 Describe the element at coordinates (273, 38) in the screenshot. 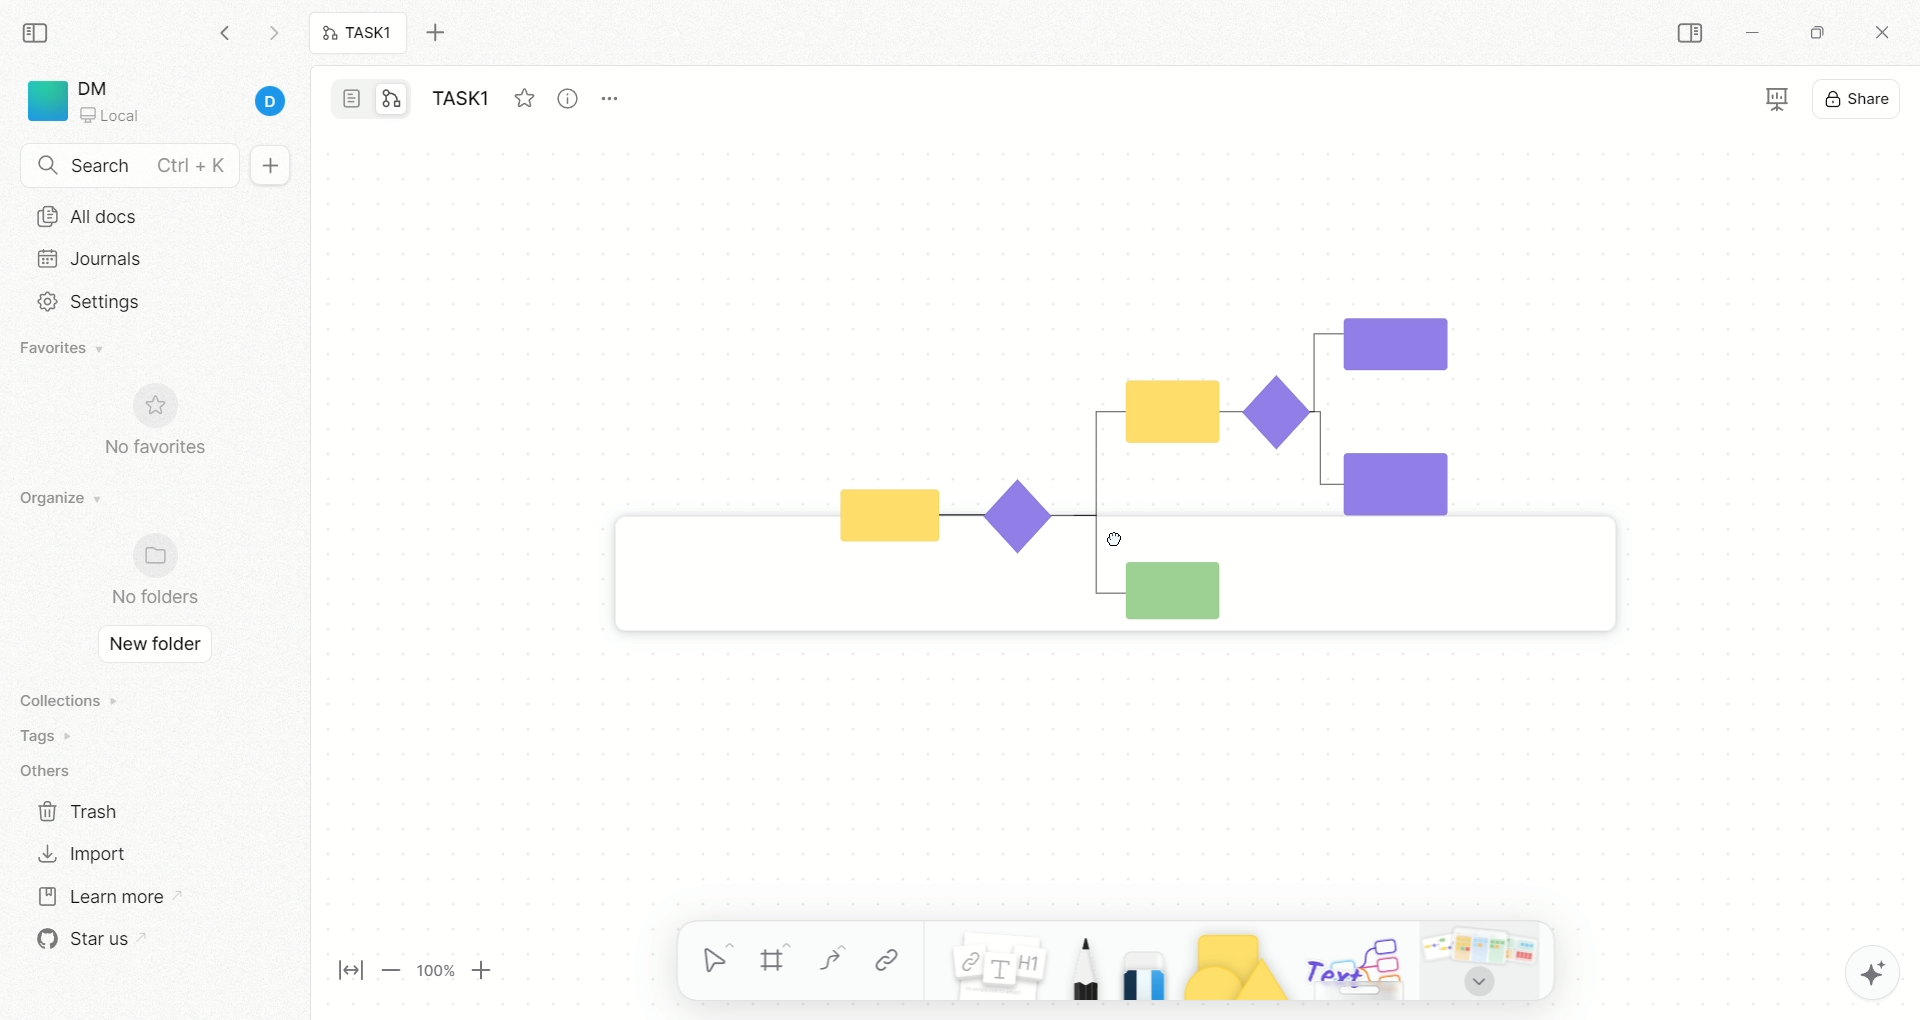

I see `go forward` at that location.